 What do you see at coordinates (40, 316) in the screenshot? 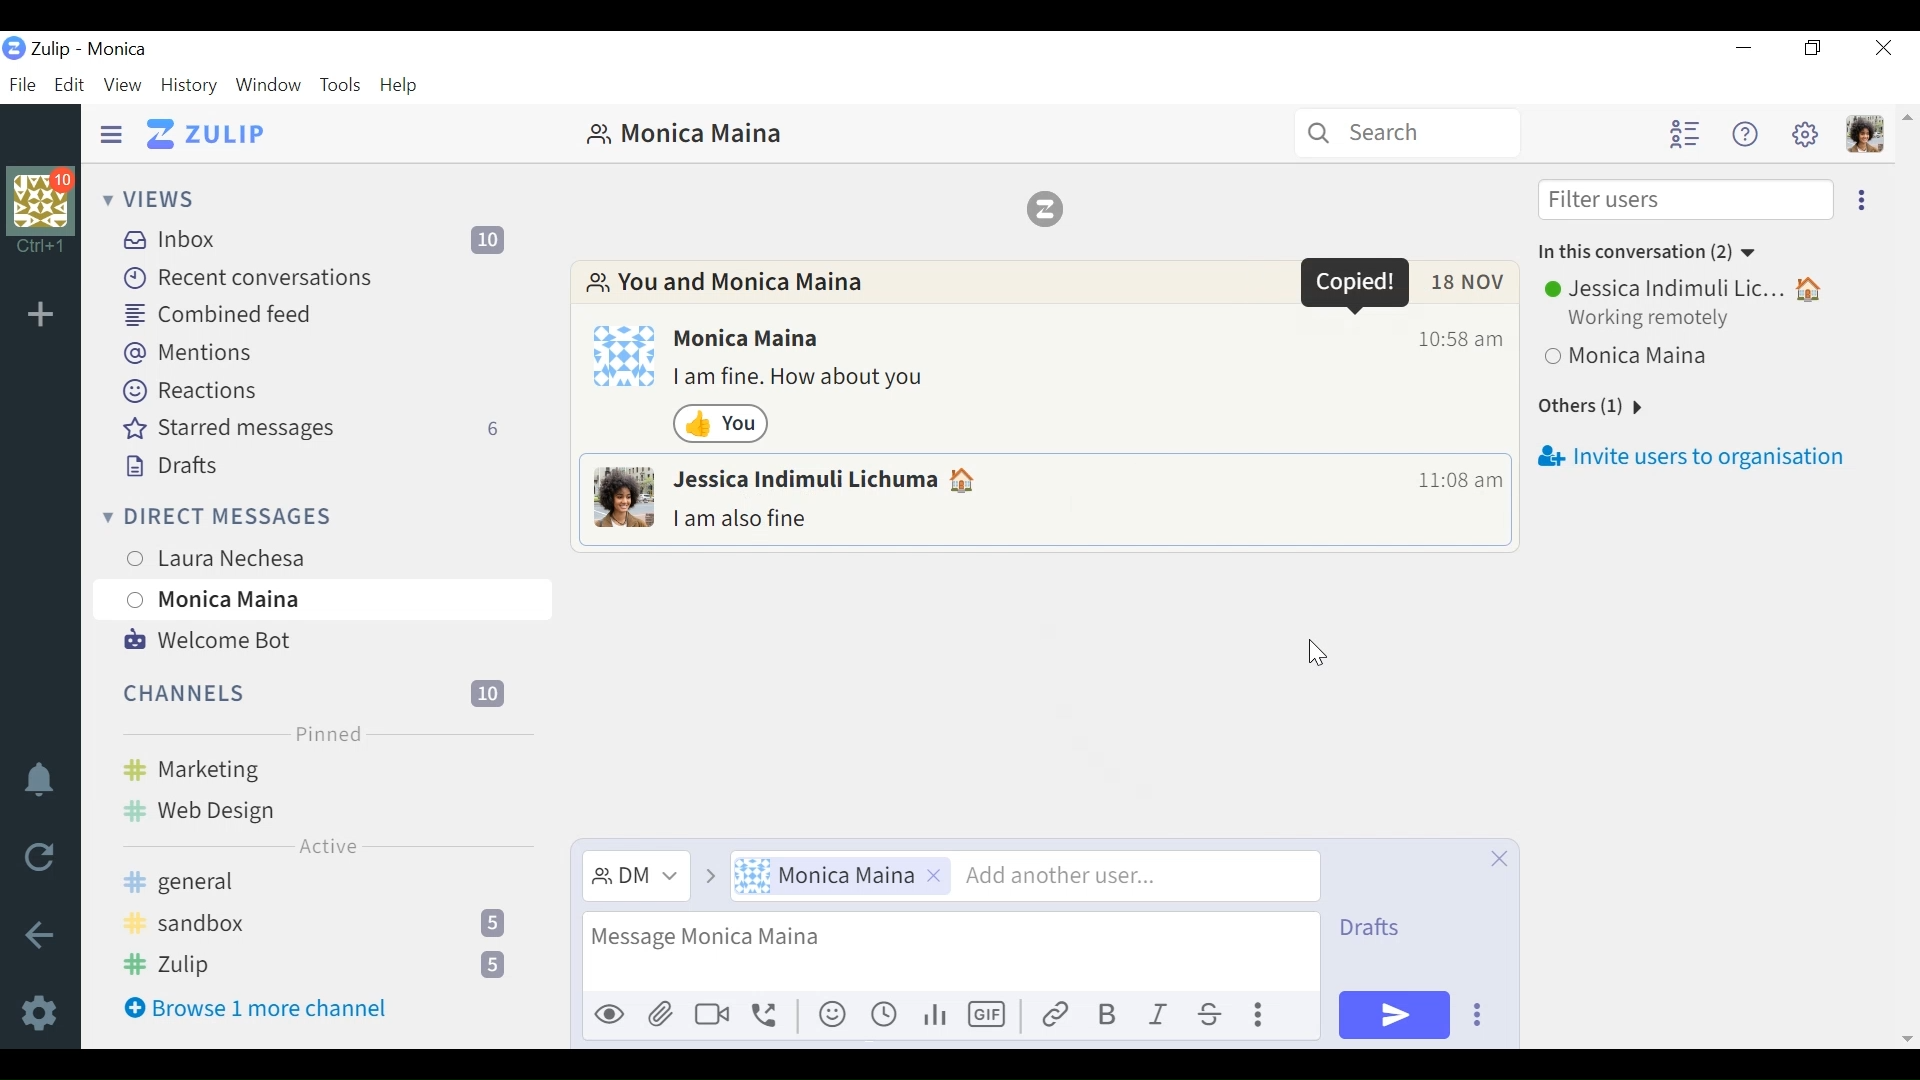
I see `Add Organization` at bounding box center [40, 316].